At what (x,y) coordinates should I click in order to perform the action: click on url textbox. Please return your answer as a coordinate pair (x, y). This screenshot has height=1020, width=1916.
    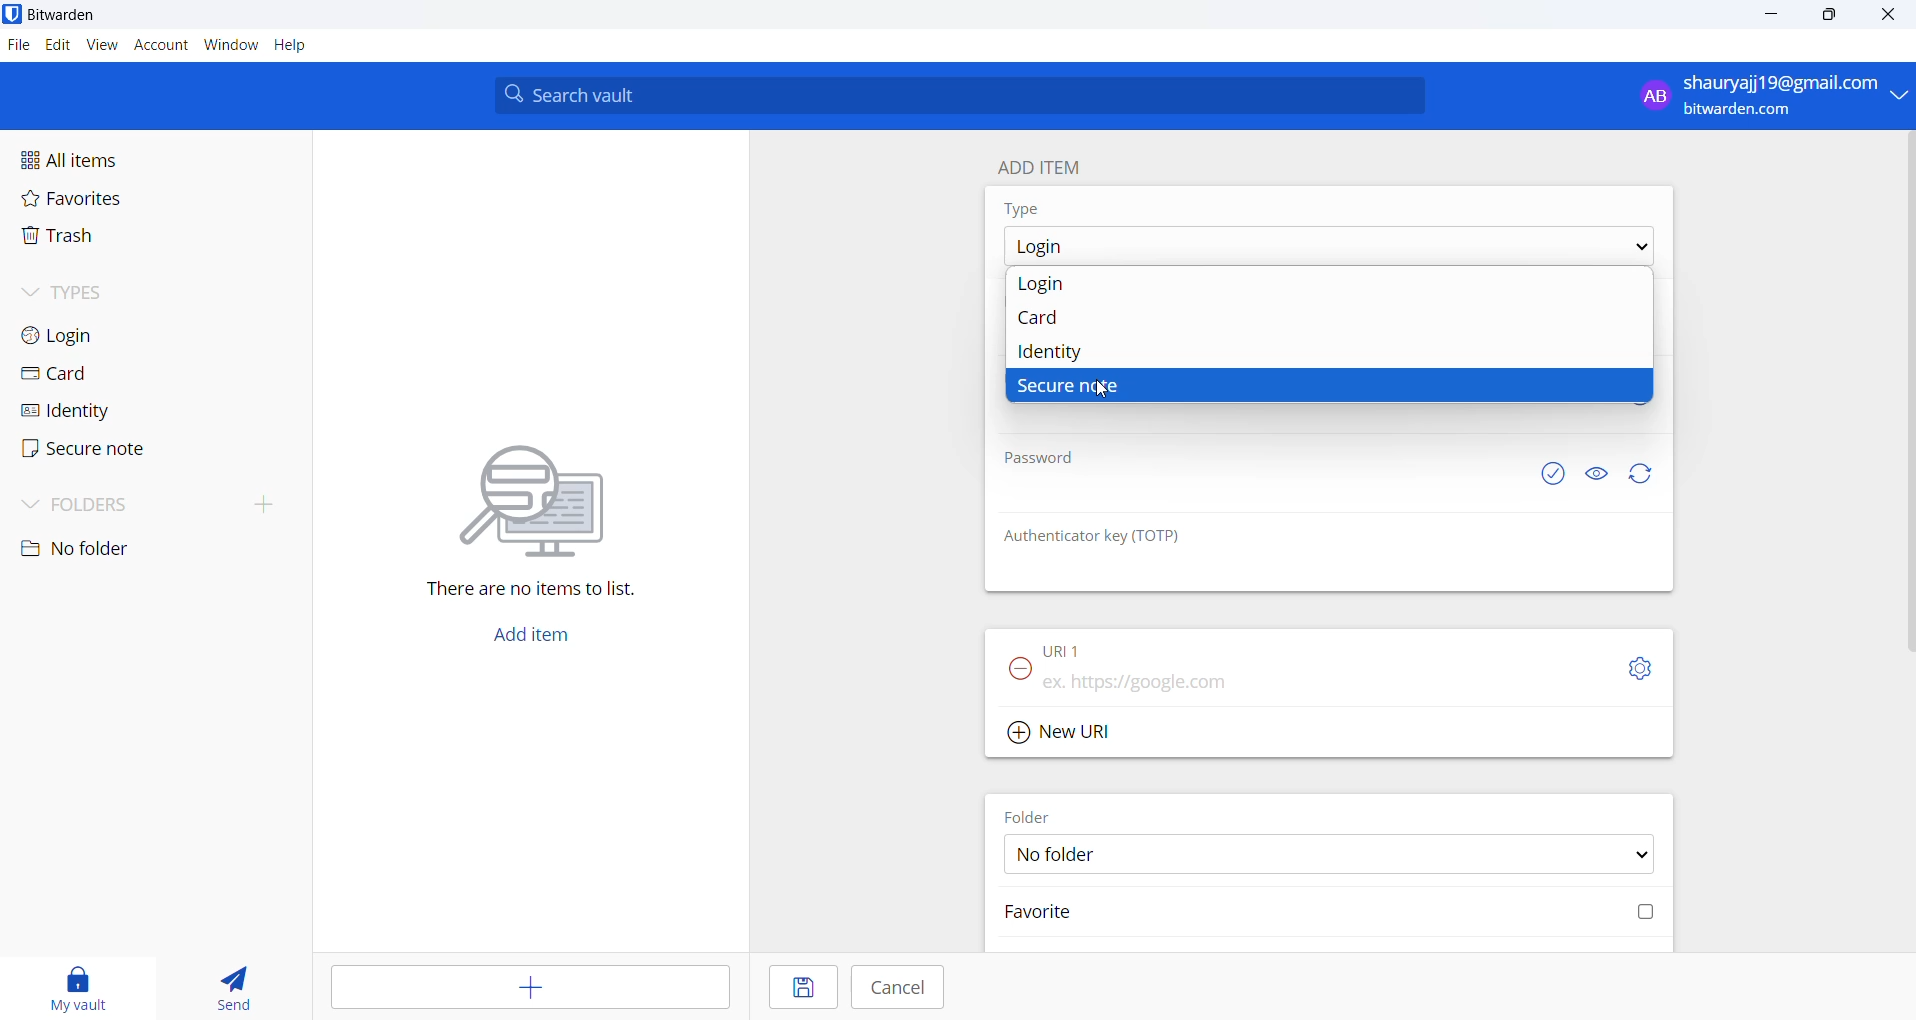
    Looking at the image, I should click on (1296, 680).